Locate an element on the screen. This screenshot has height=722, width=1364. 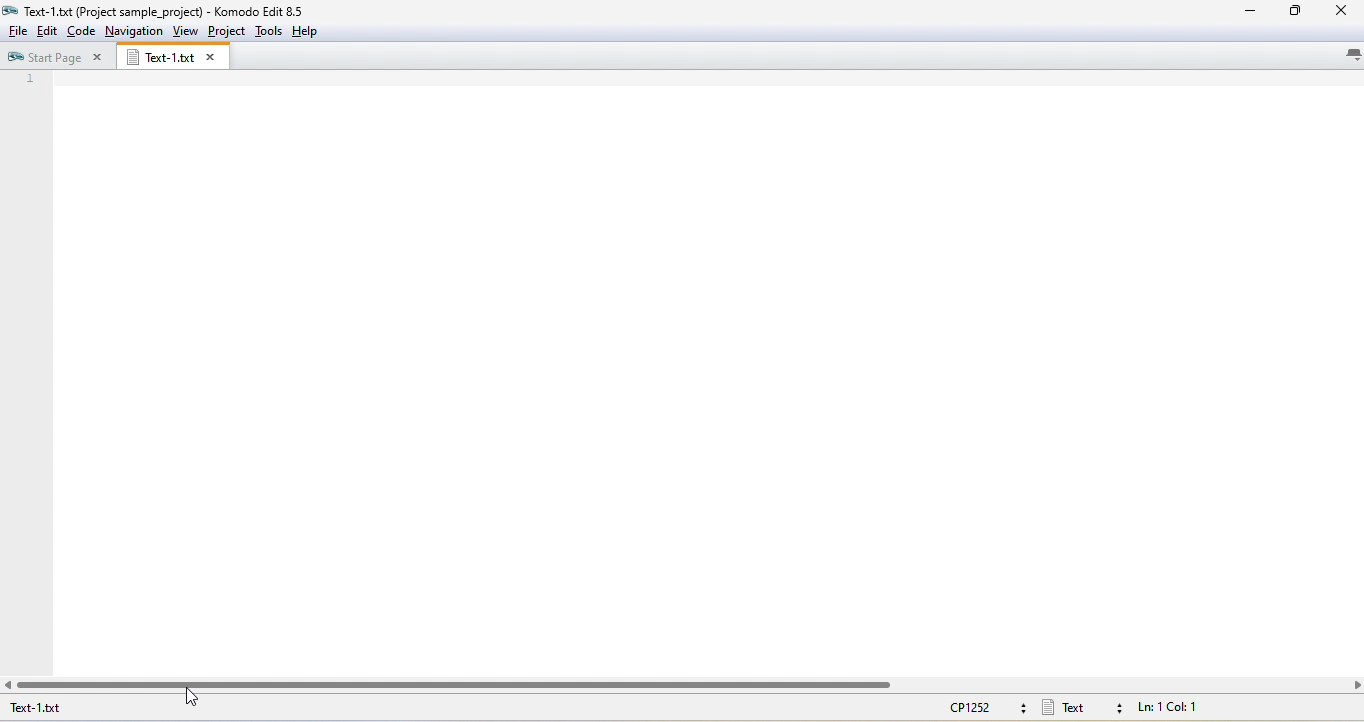
horizontal scroll bar is located at coordinates (460, 684).